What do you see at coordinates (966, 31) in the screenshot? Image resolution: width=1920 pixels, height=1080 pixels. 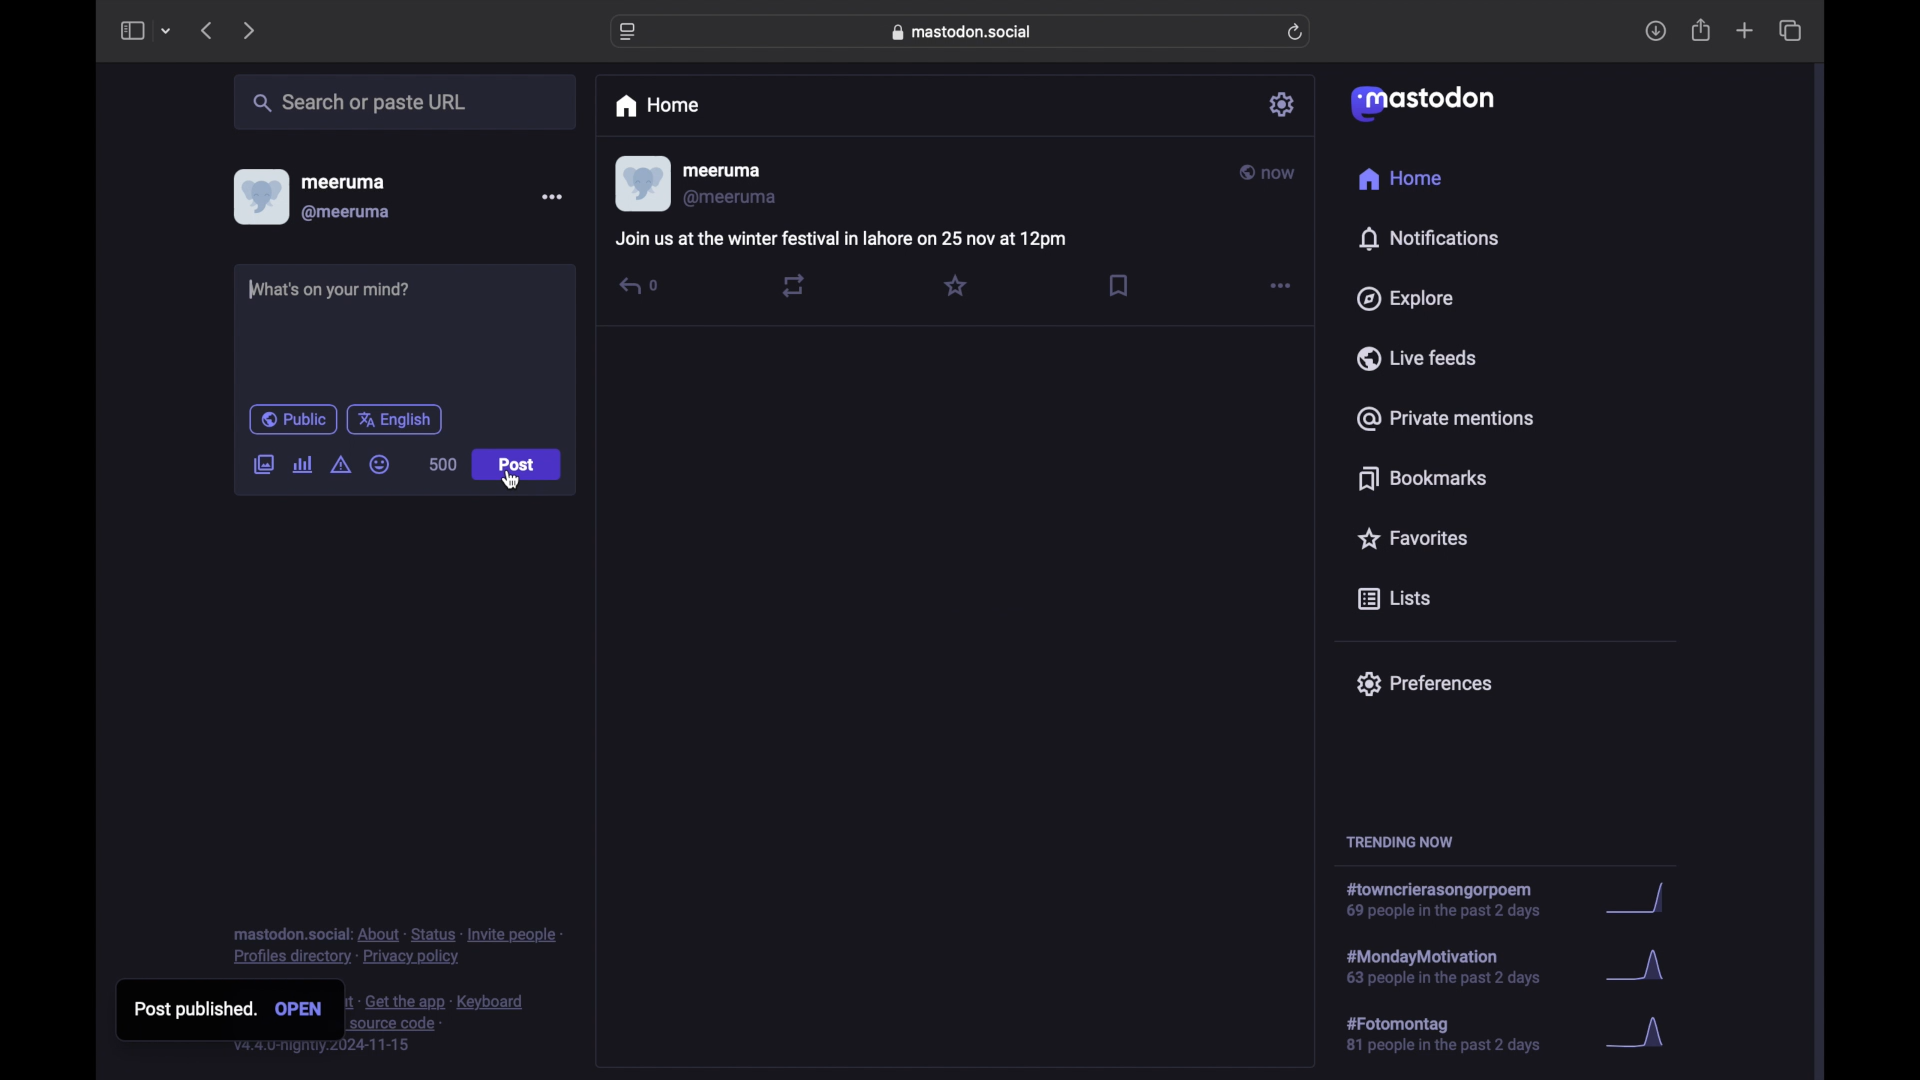 I see `web address` at bounding box center [966, 31].